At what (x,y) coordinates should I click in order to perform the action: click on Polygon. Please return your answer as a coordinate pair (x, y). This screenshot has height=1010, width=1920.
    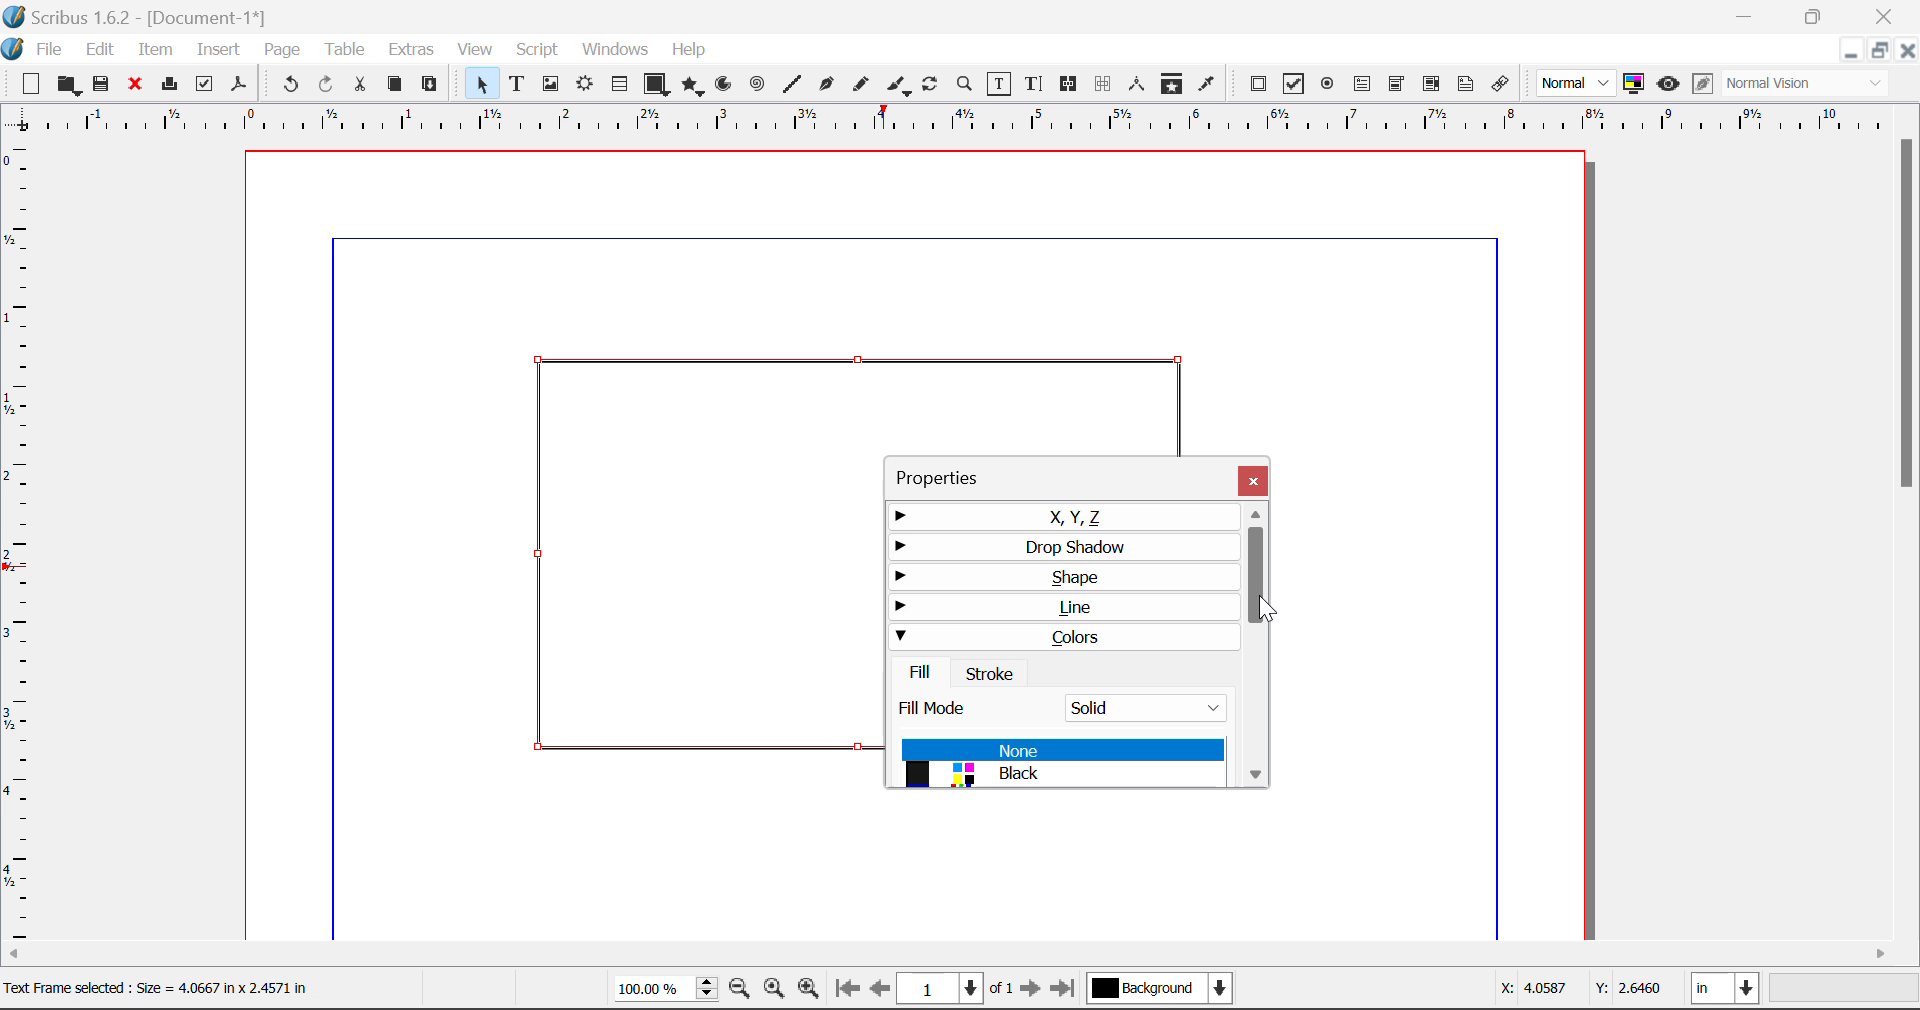
    Looking at the image, I should click on (694, 86).